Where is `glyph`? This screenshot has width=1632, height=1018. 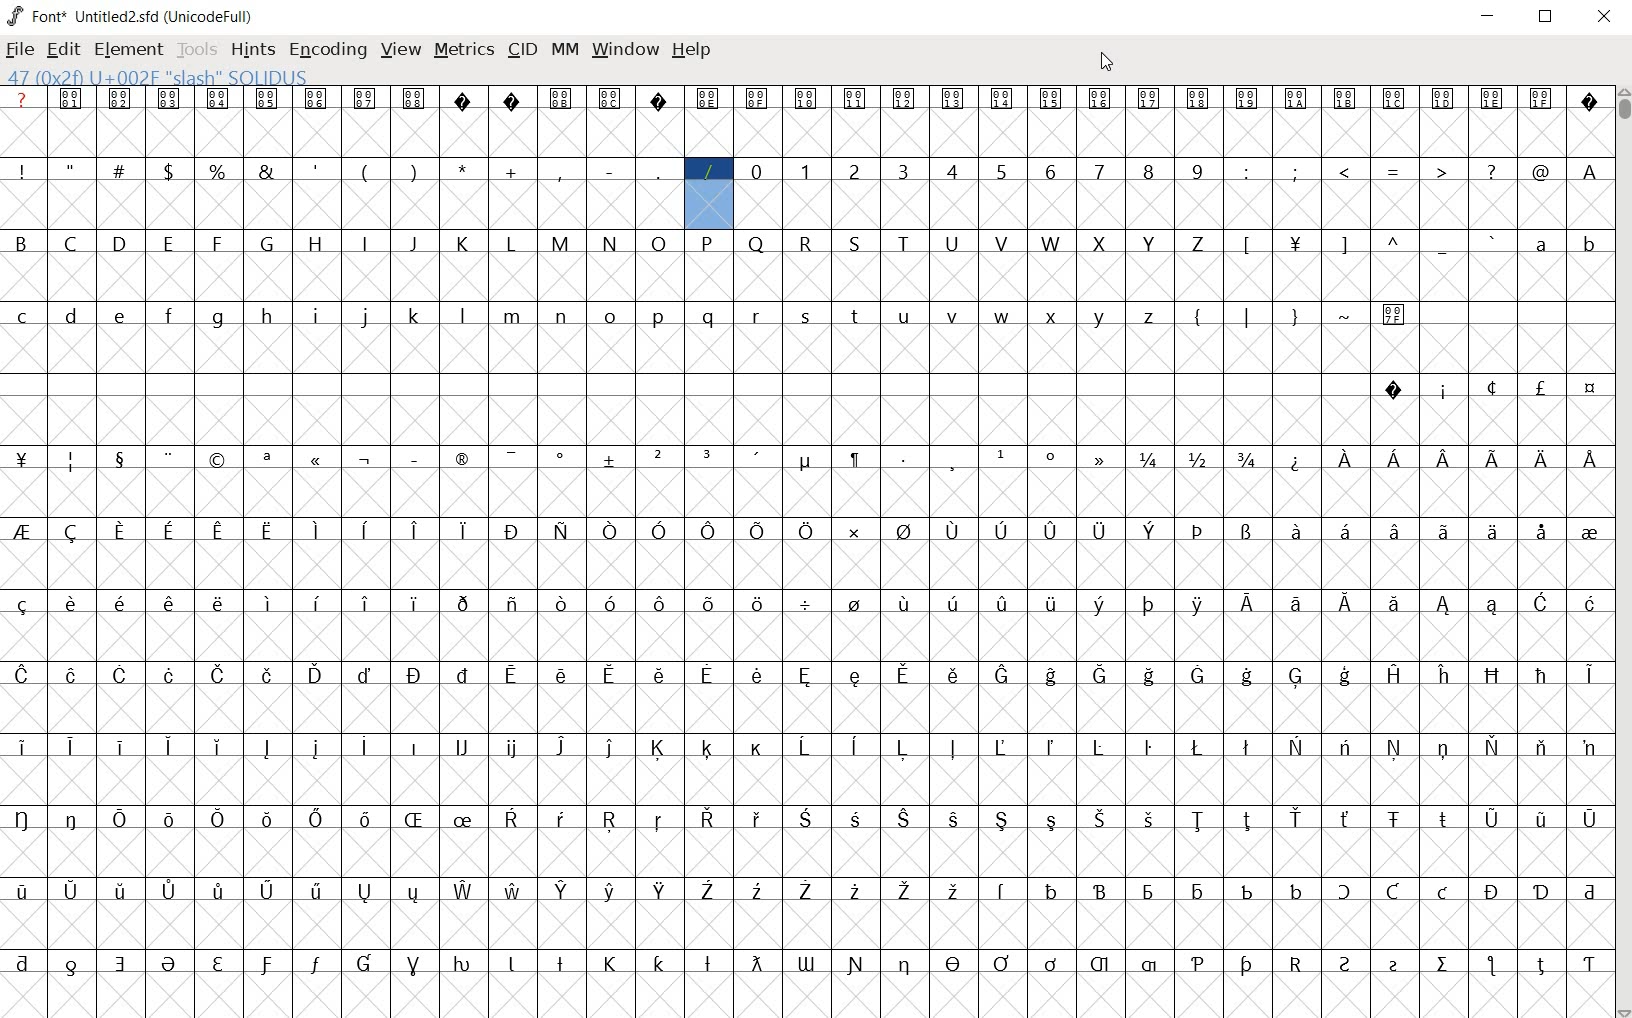 glyph is located at coordinates (658, 748).